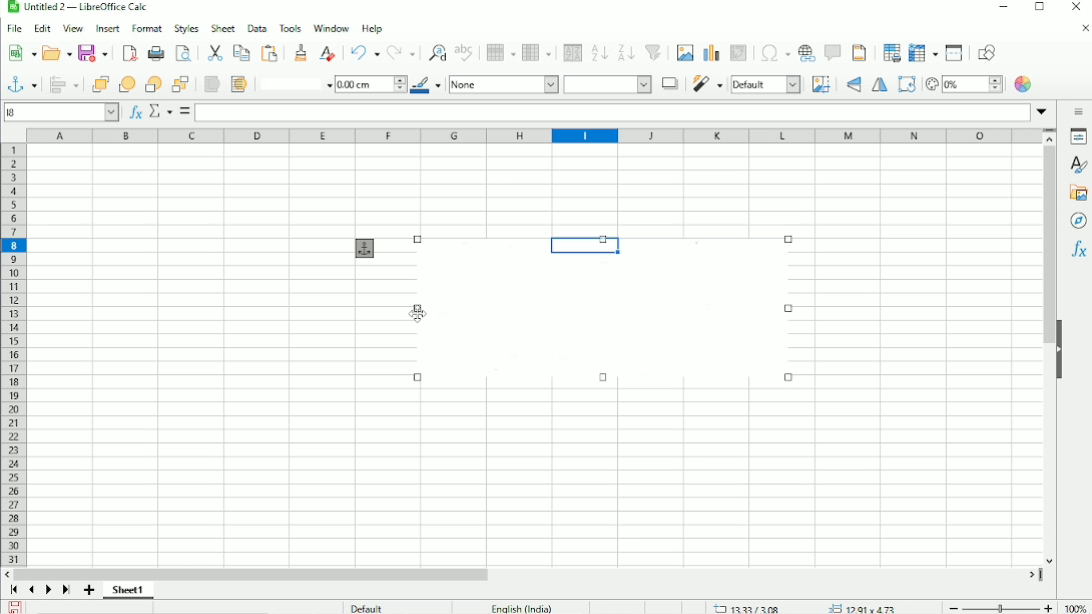  I want to click on Close document, so click(1080, 28).